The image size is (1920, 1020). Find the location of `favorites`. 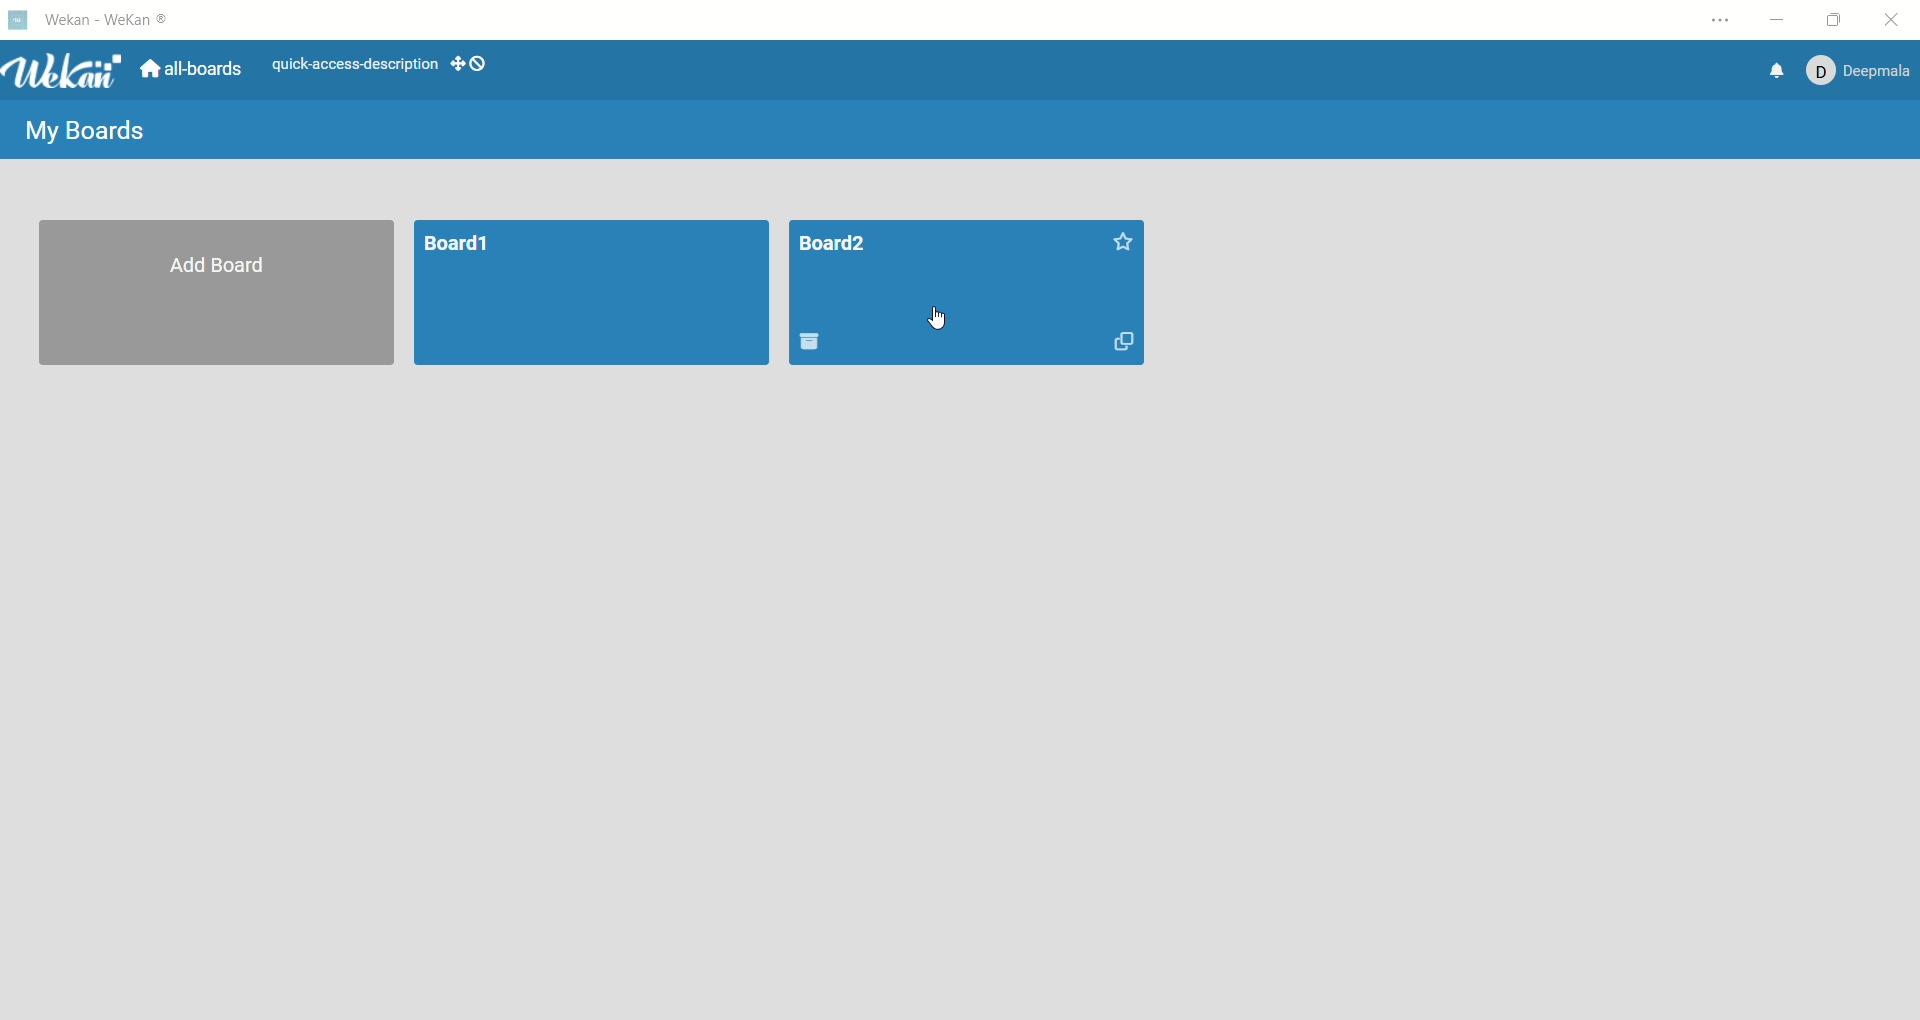

favorites is located at coordinates (1126, 240).